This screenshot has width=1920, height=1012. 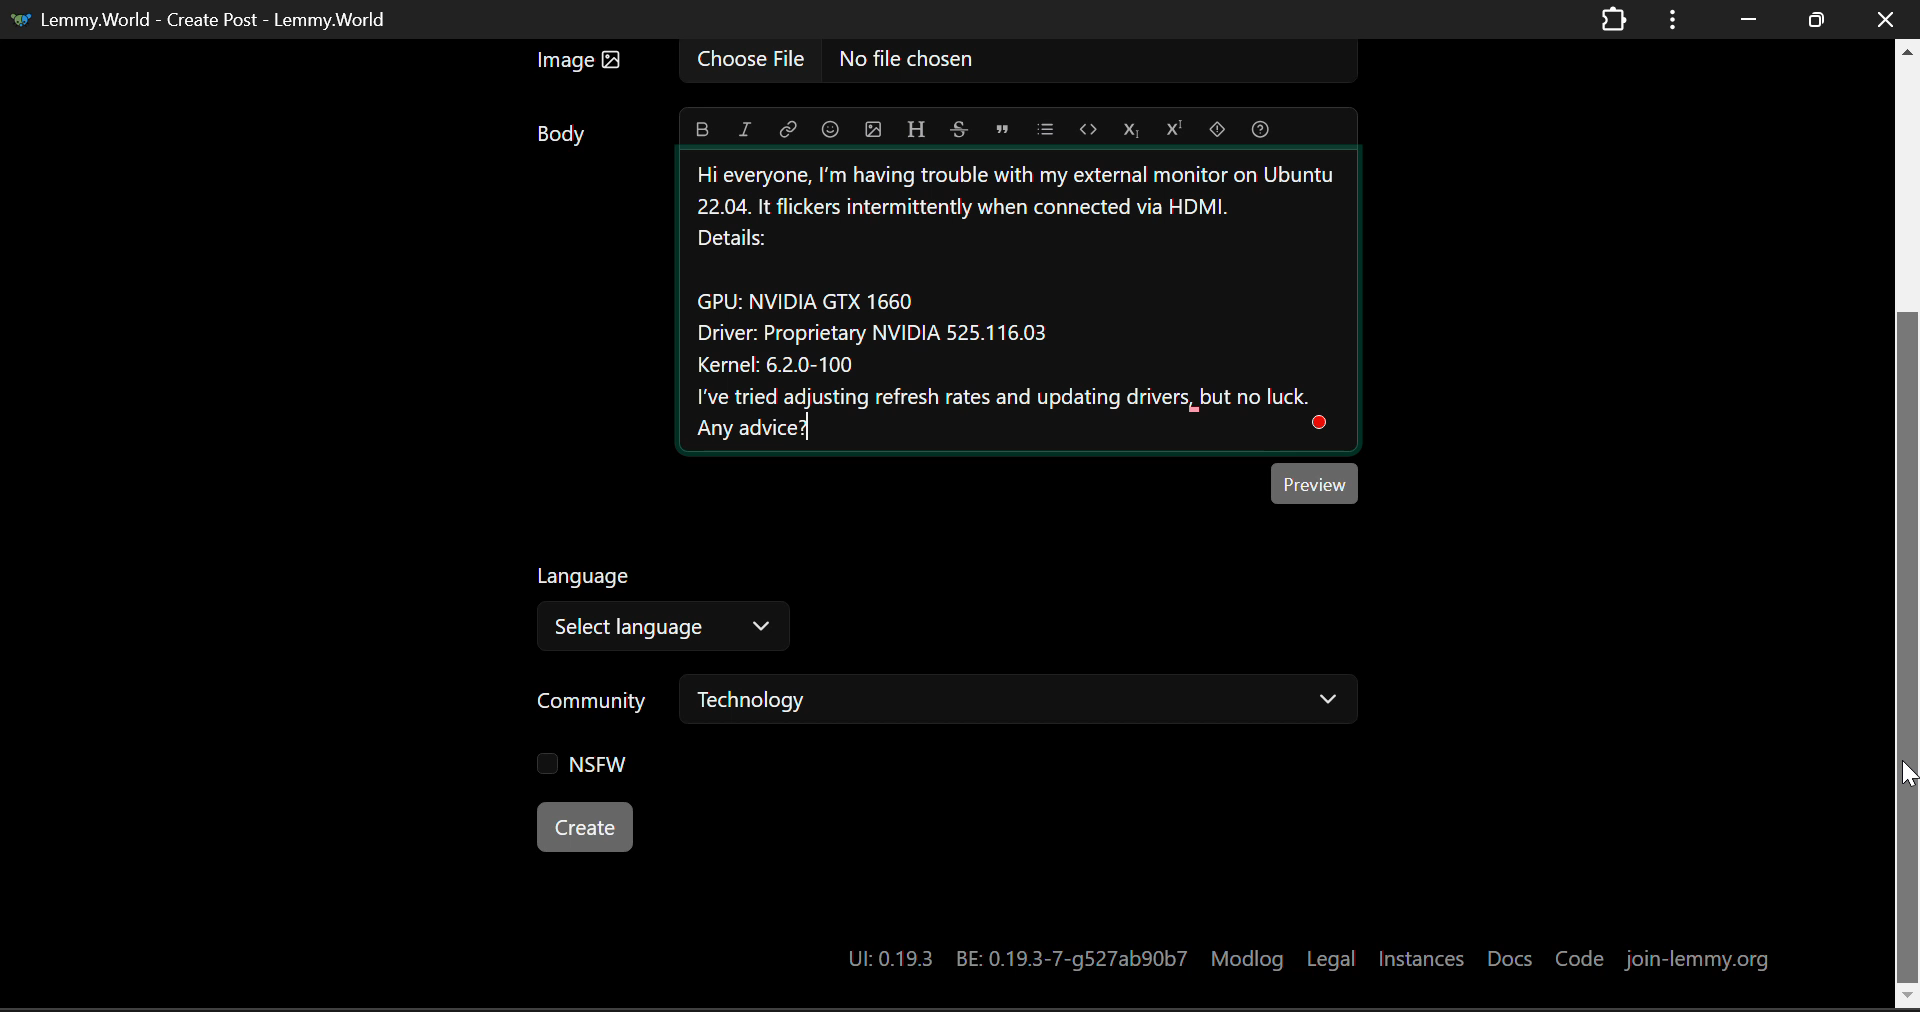 What do you see at coordinates (1908, 524) in the screenshot?
I see `Vertical Scroll Bar` at bounding box center [1908, 524].